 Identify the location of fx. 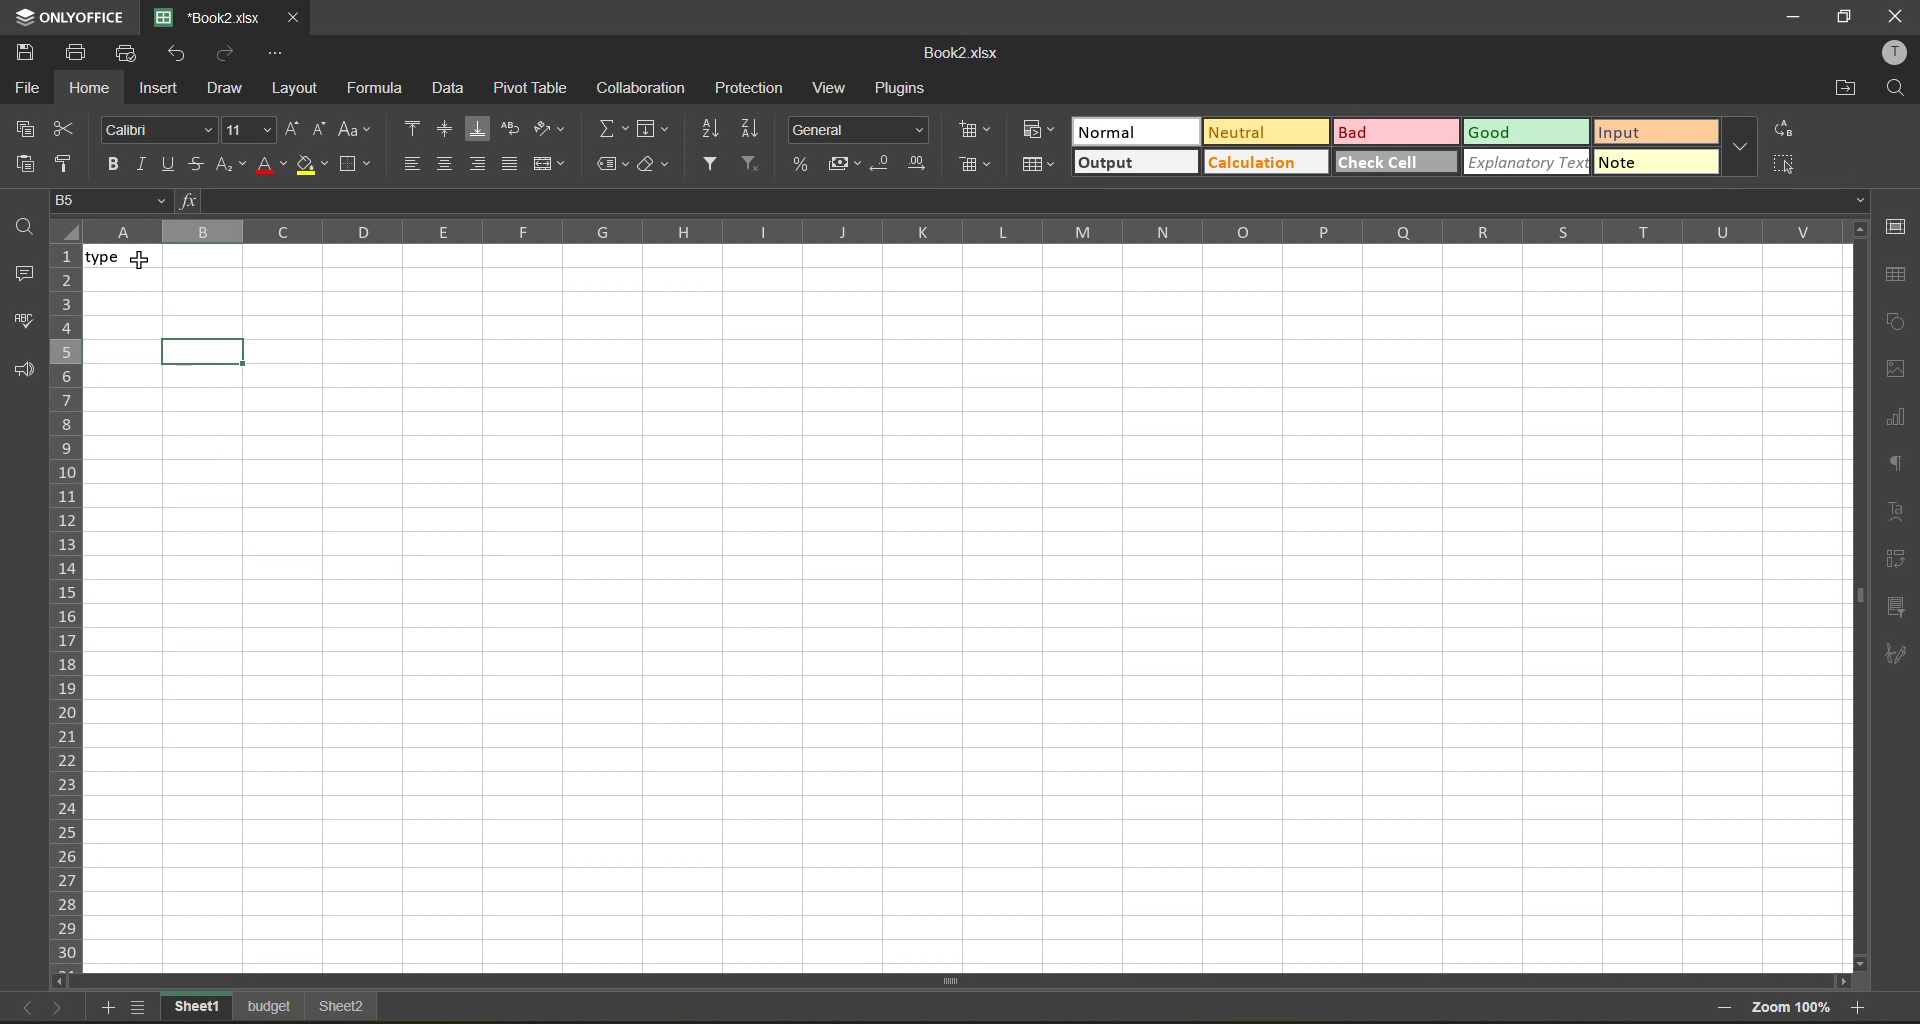
(192, 199).